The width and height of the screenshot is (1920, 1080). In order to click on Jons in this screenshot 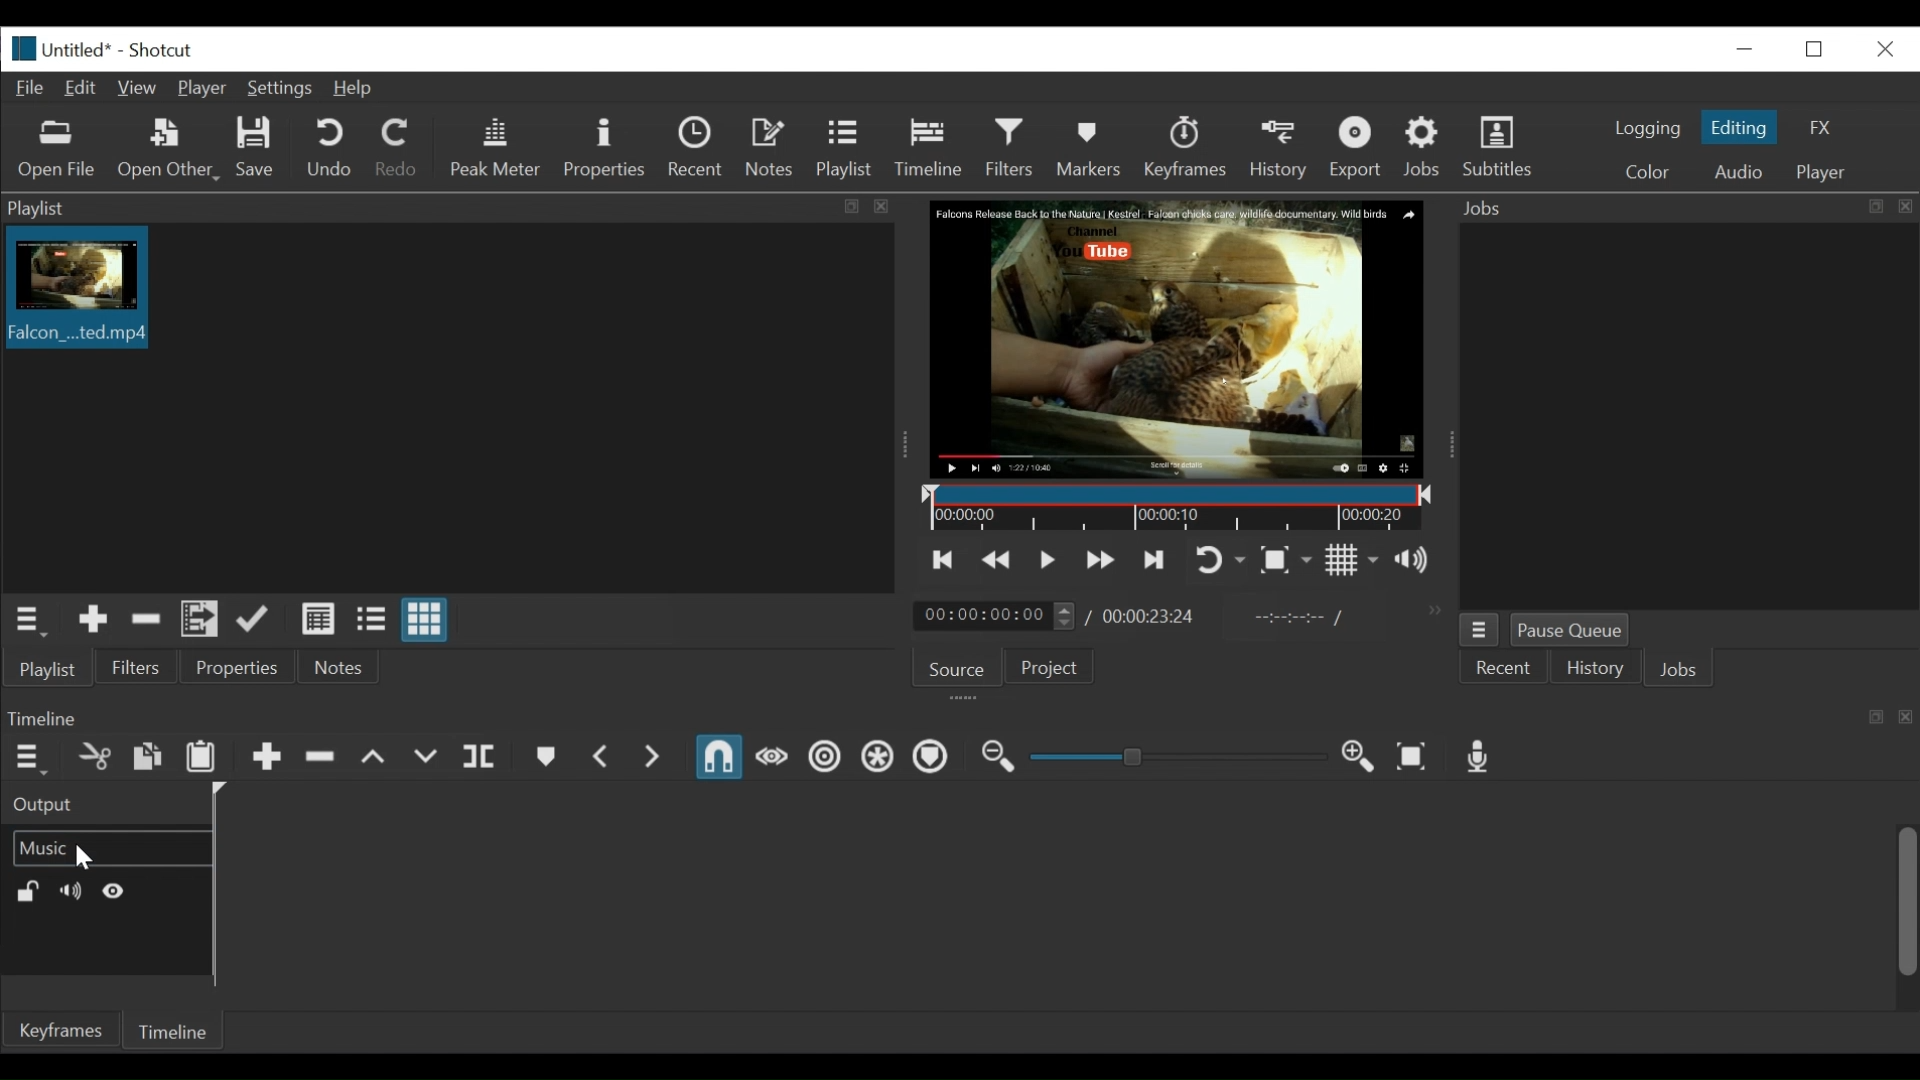, I will do `click(1681, 671)`.